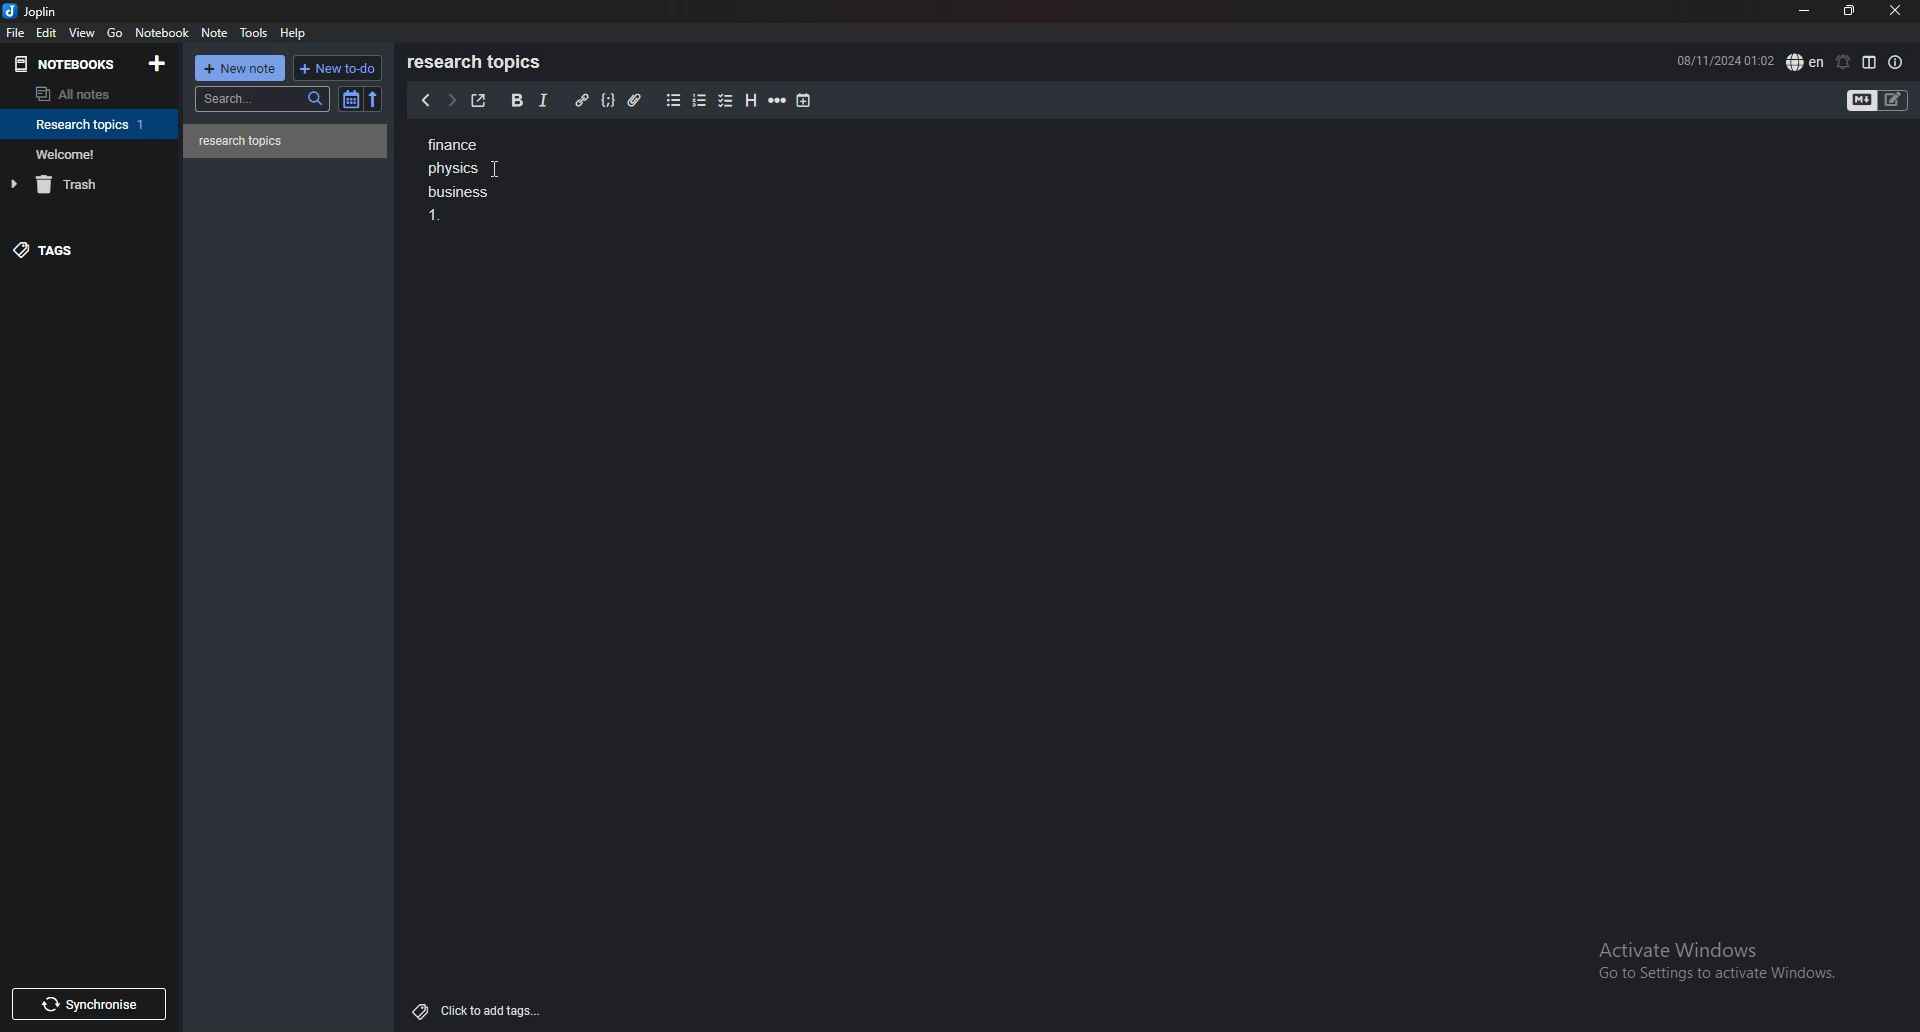 This screenshot has height=1032, width=1920. Describe the element at coordinates (337, 67) in the screenshot. I see `new todo` at that location.